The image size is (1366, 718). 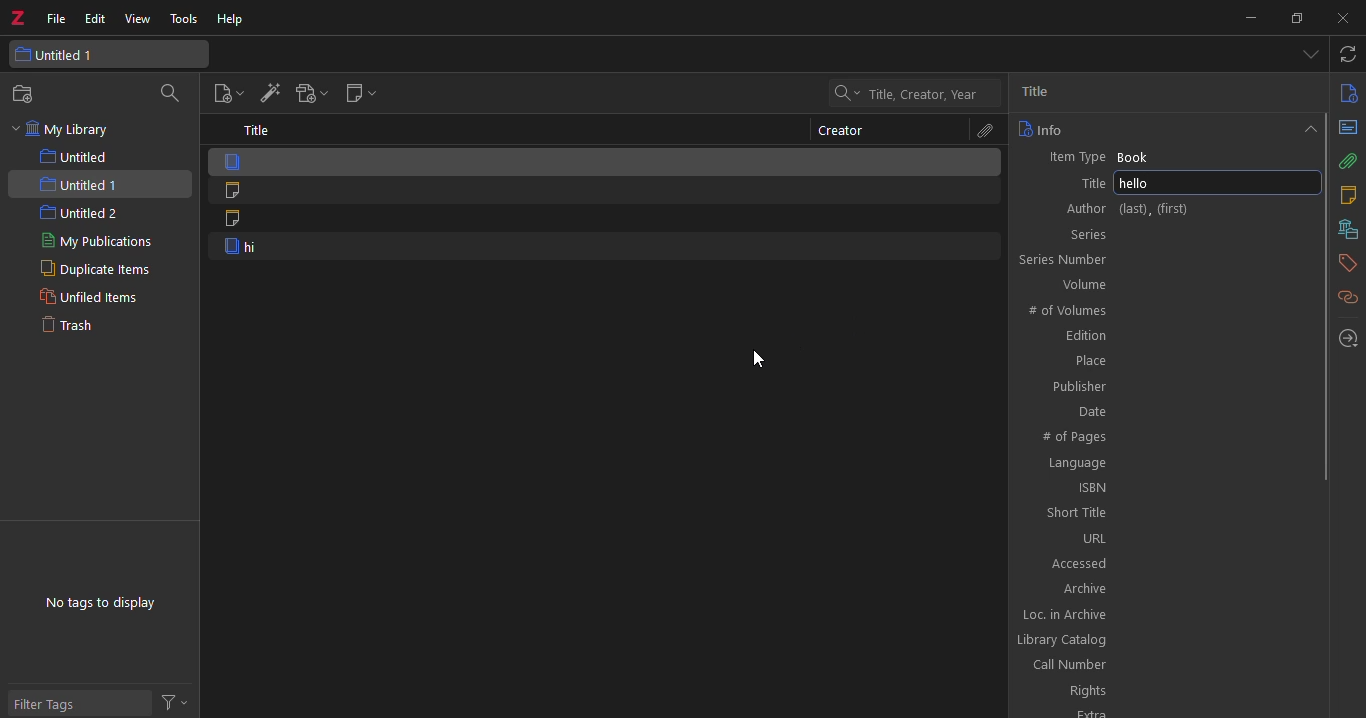 What do you see at coordinates (604, 221) in the screenshot?
I see `note` at bounding box center [604, 221].